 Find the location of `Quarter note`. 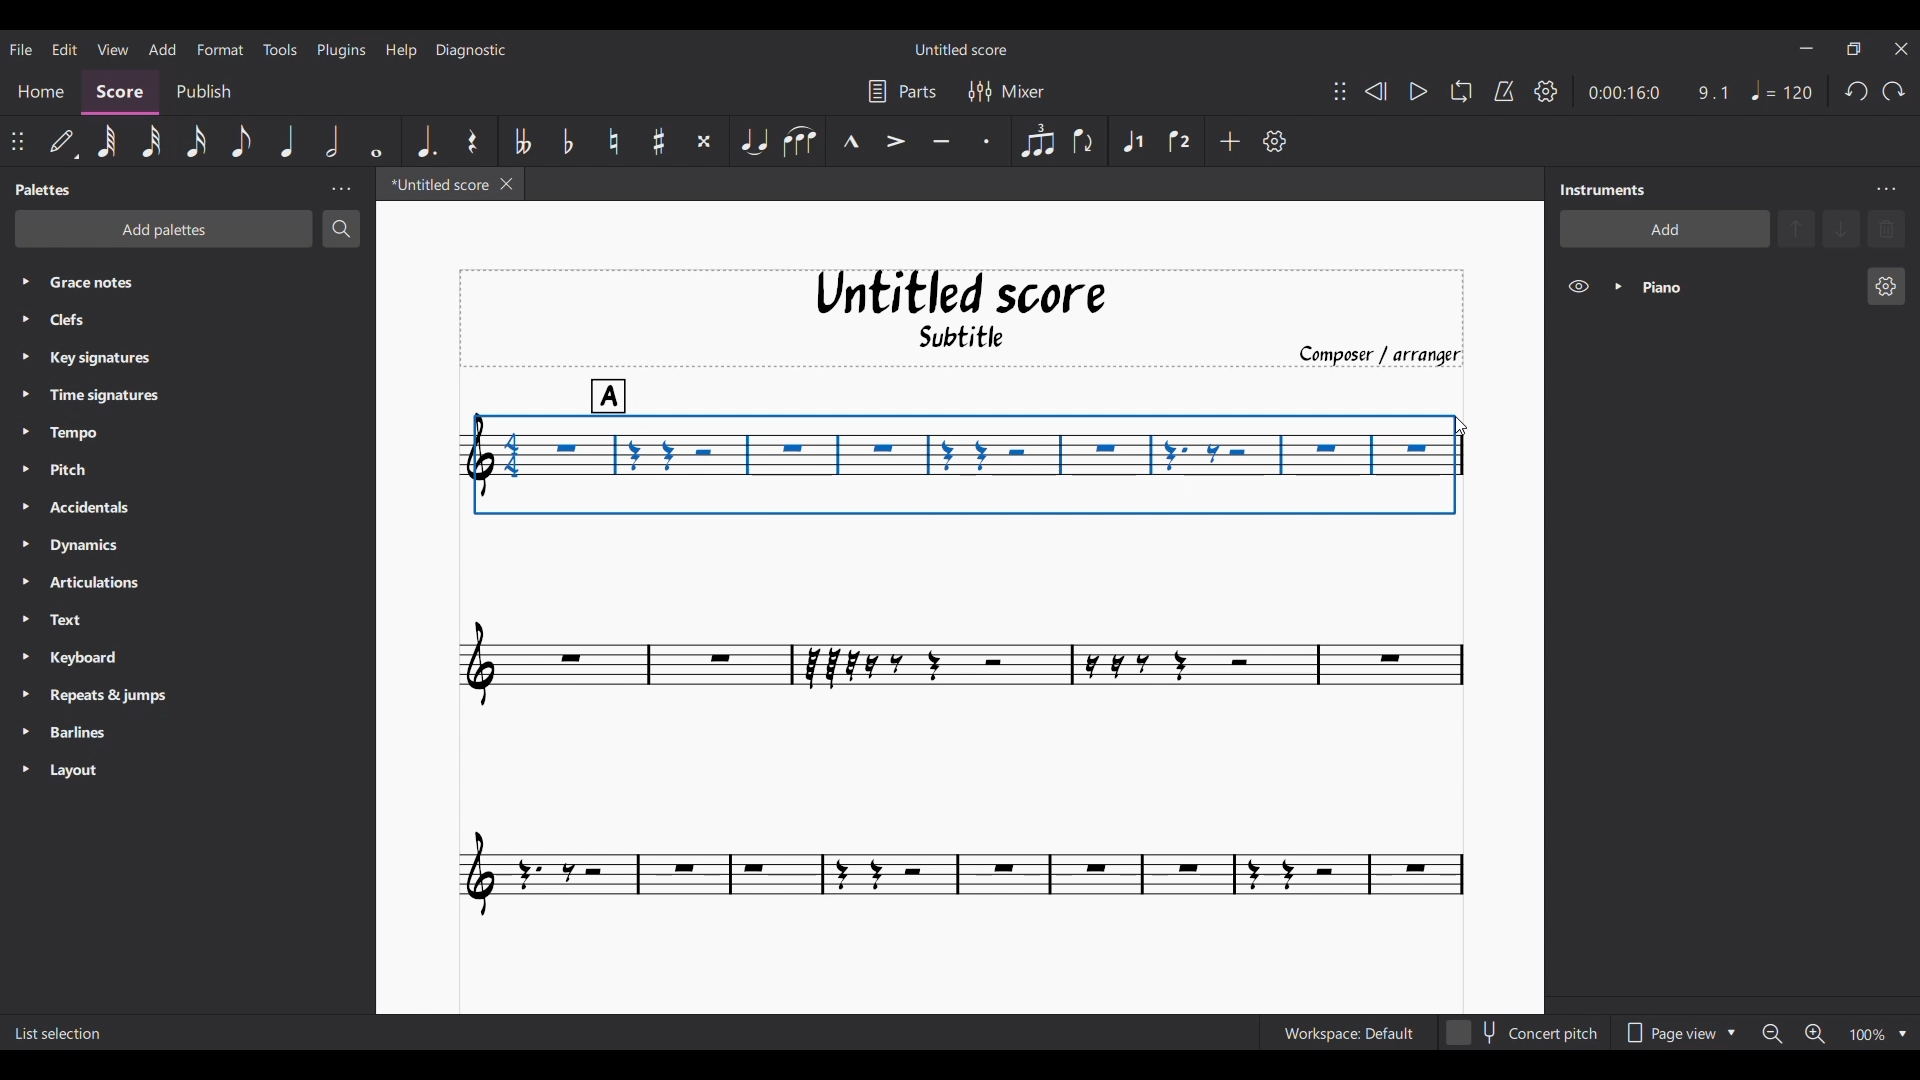

Quarter note is located at coordinates (1782, 90).